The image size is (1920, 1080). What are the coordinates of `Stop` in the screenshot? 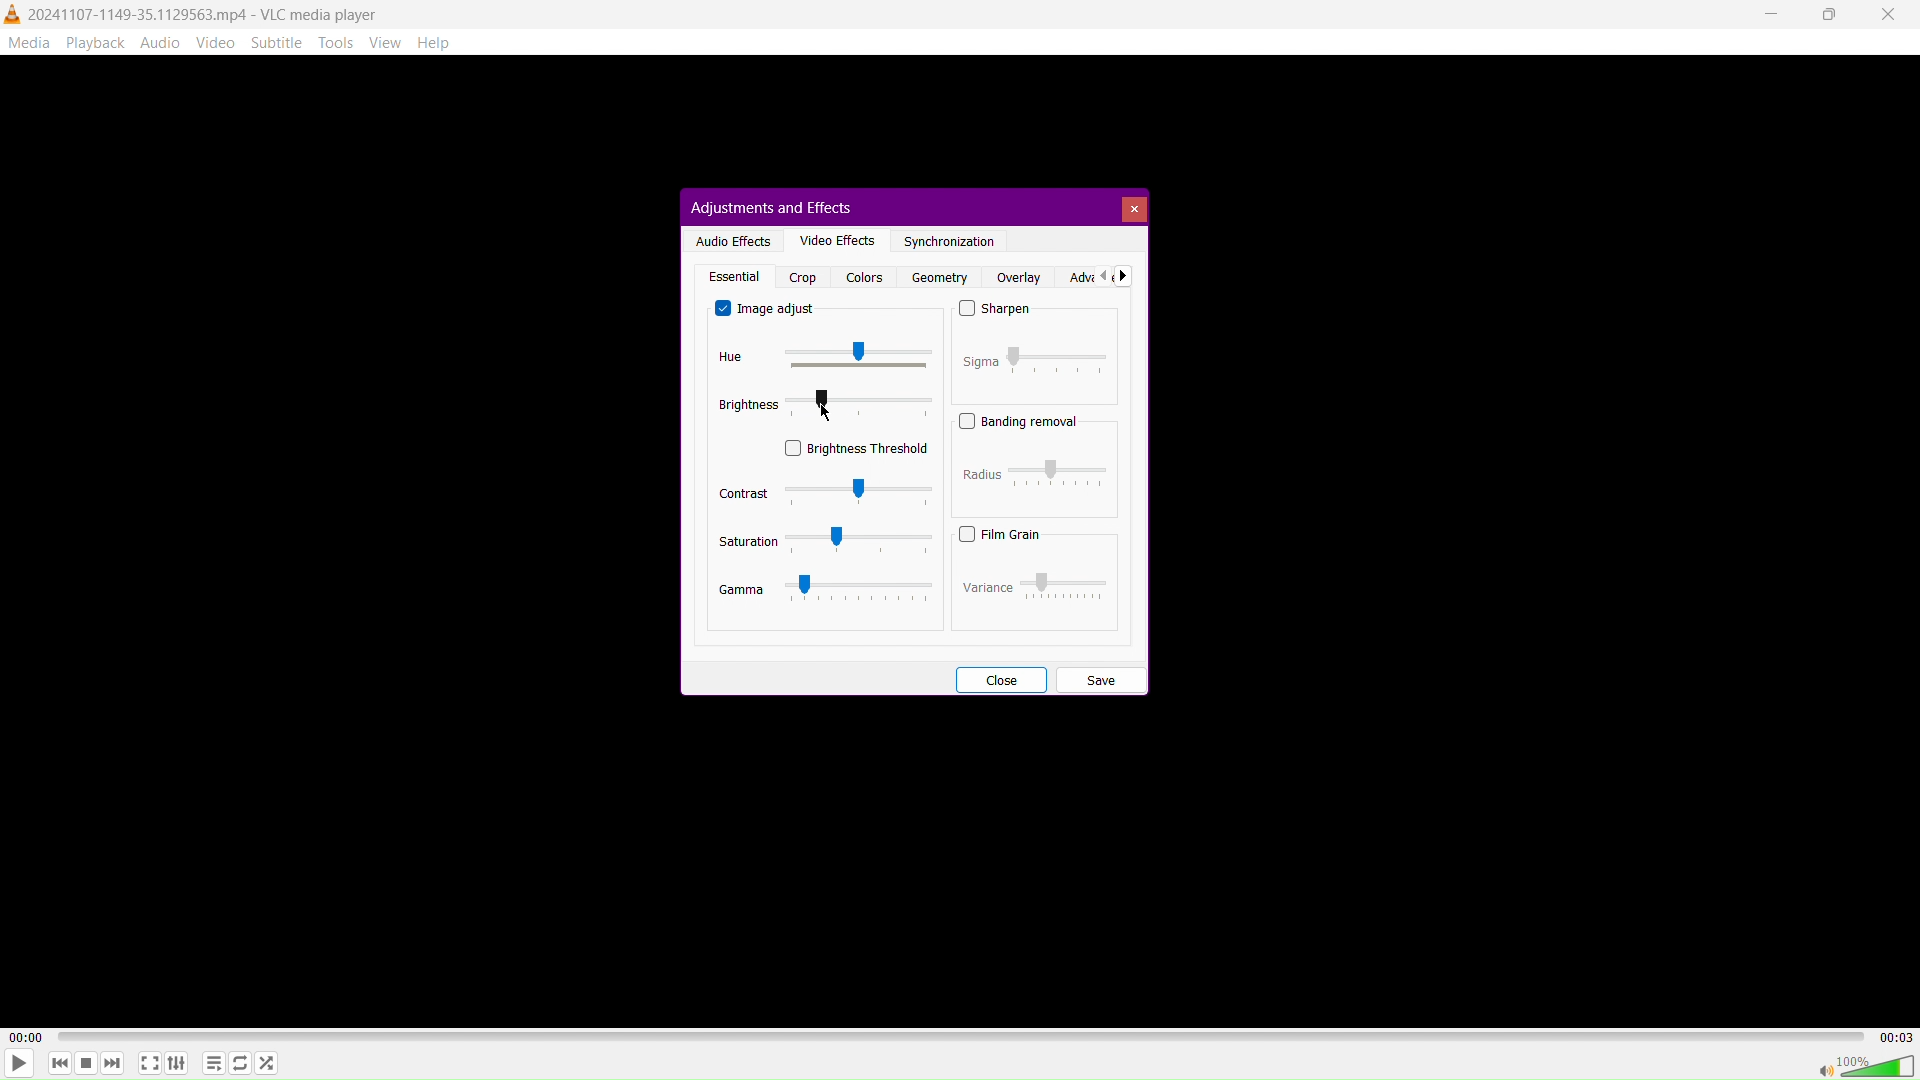 It's located at (84, 1065).